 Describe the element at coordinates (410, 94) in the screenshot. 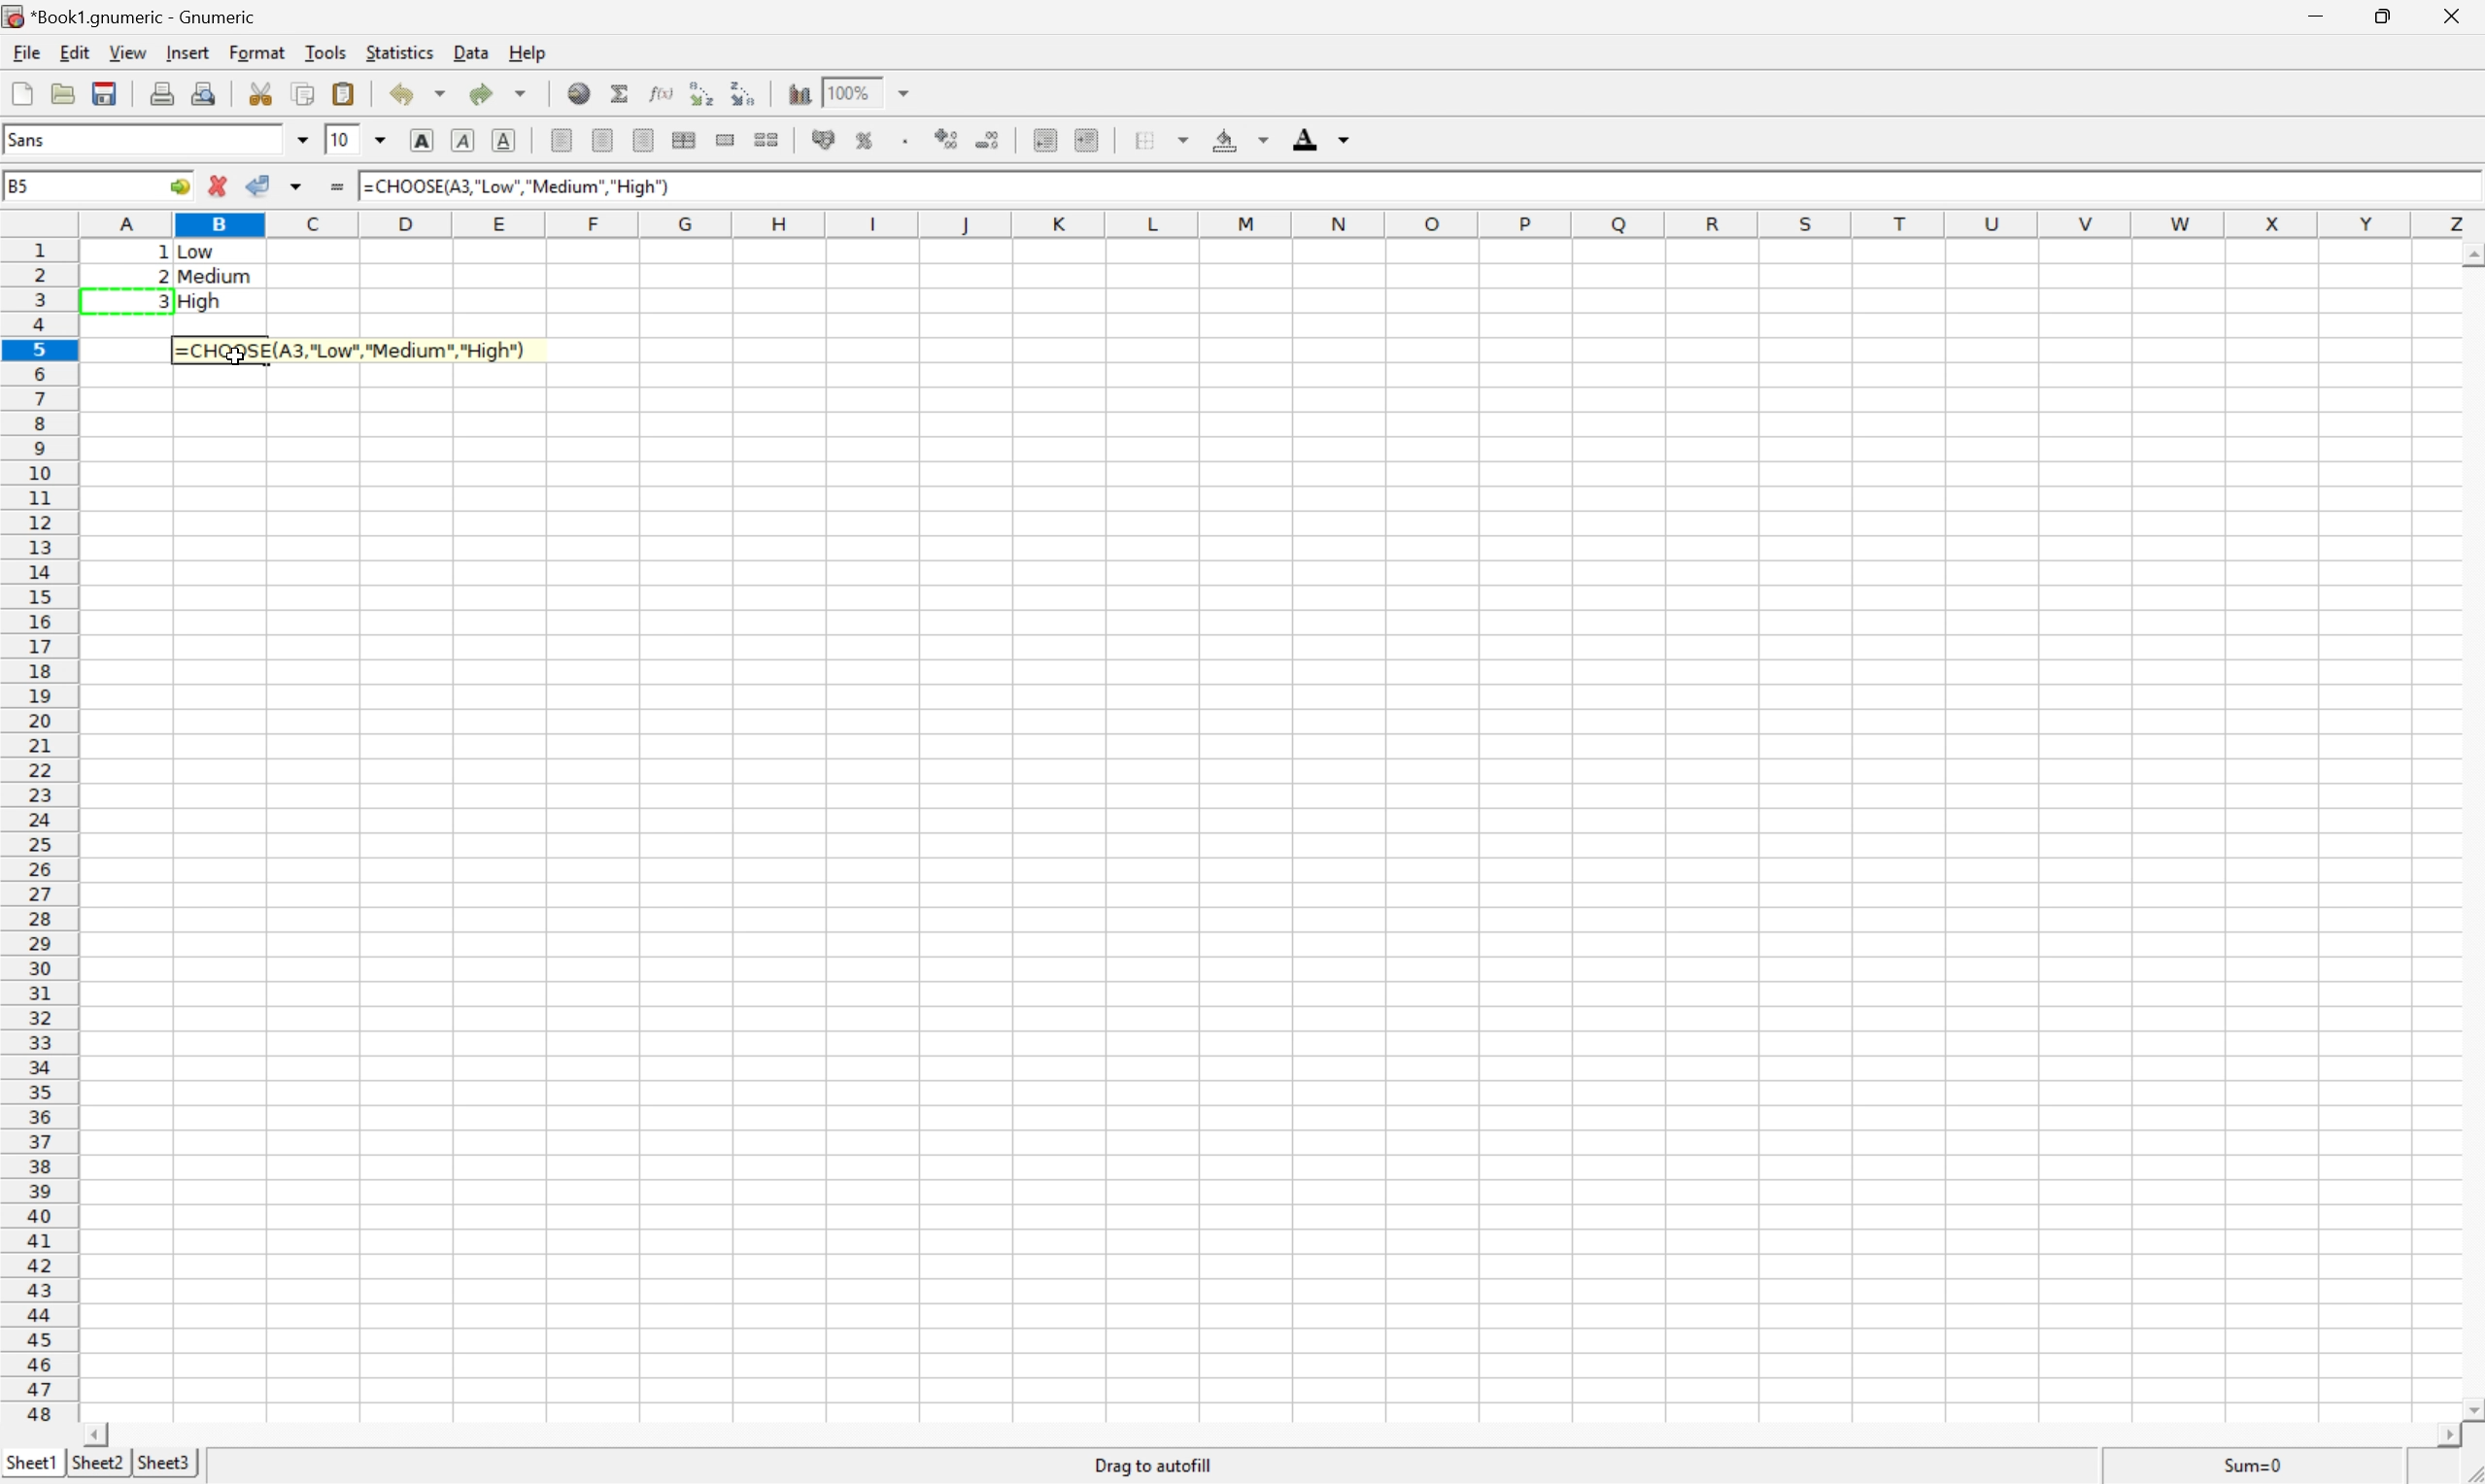

I see `Undo` at that location.